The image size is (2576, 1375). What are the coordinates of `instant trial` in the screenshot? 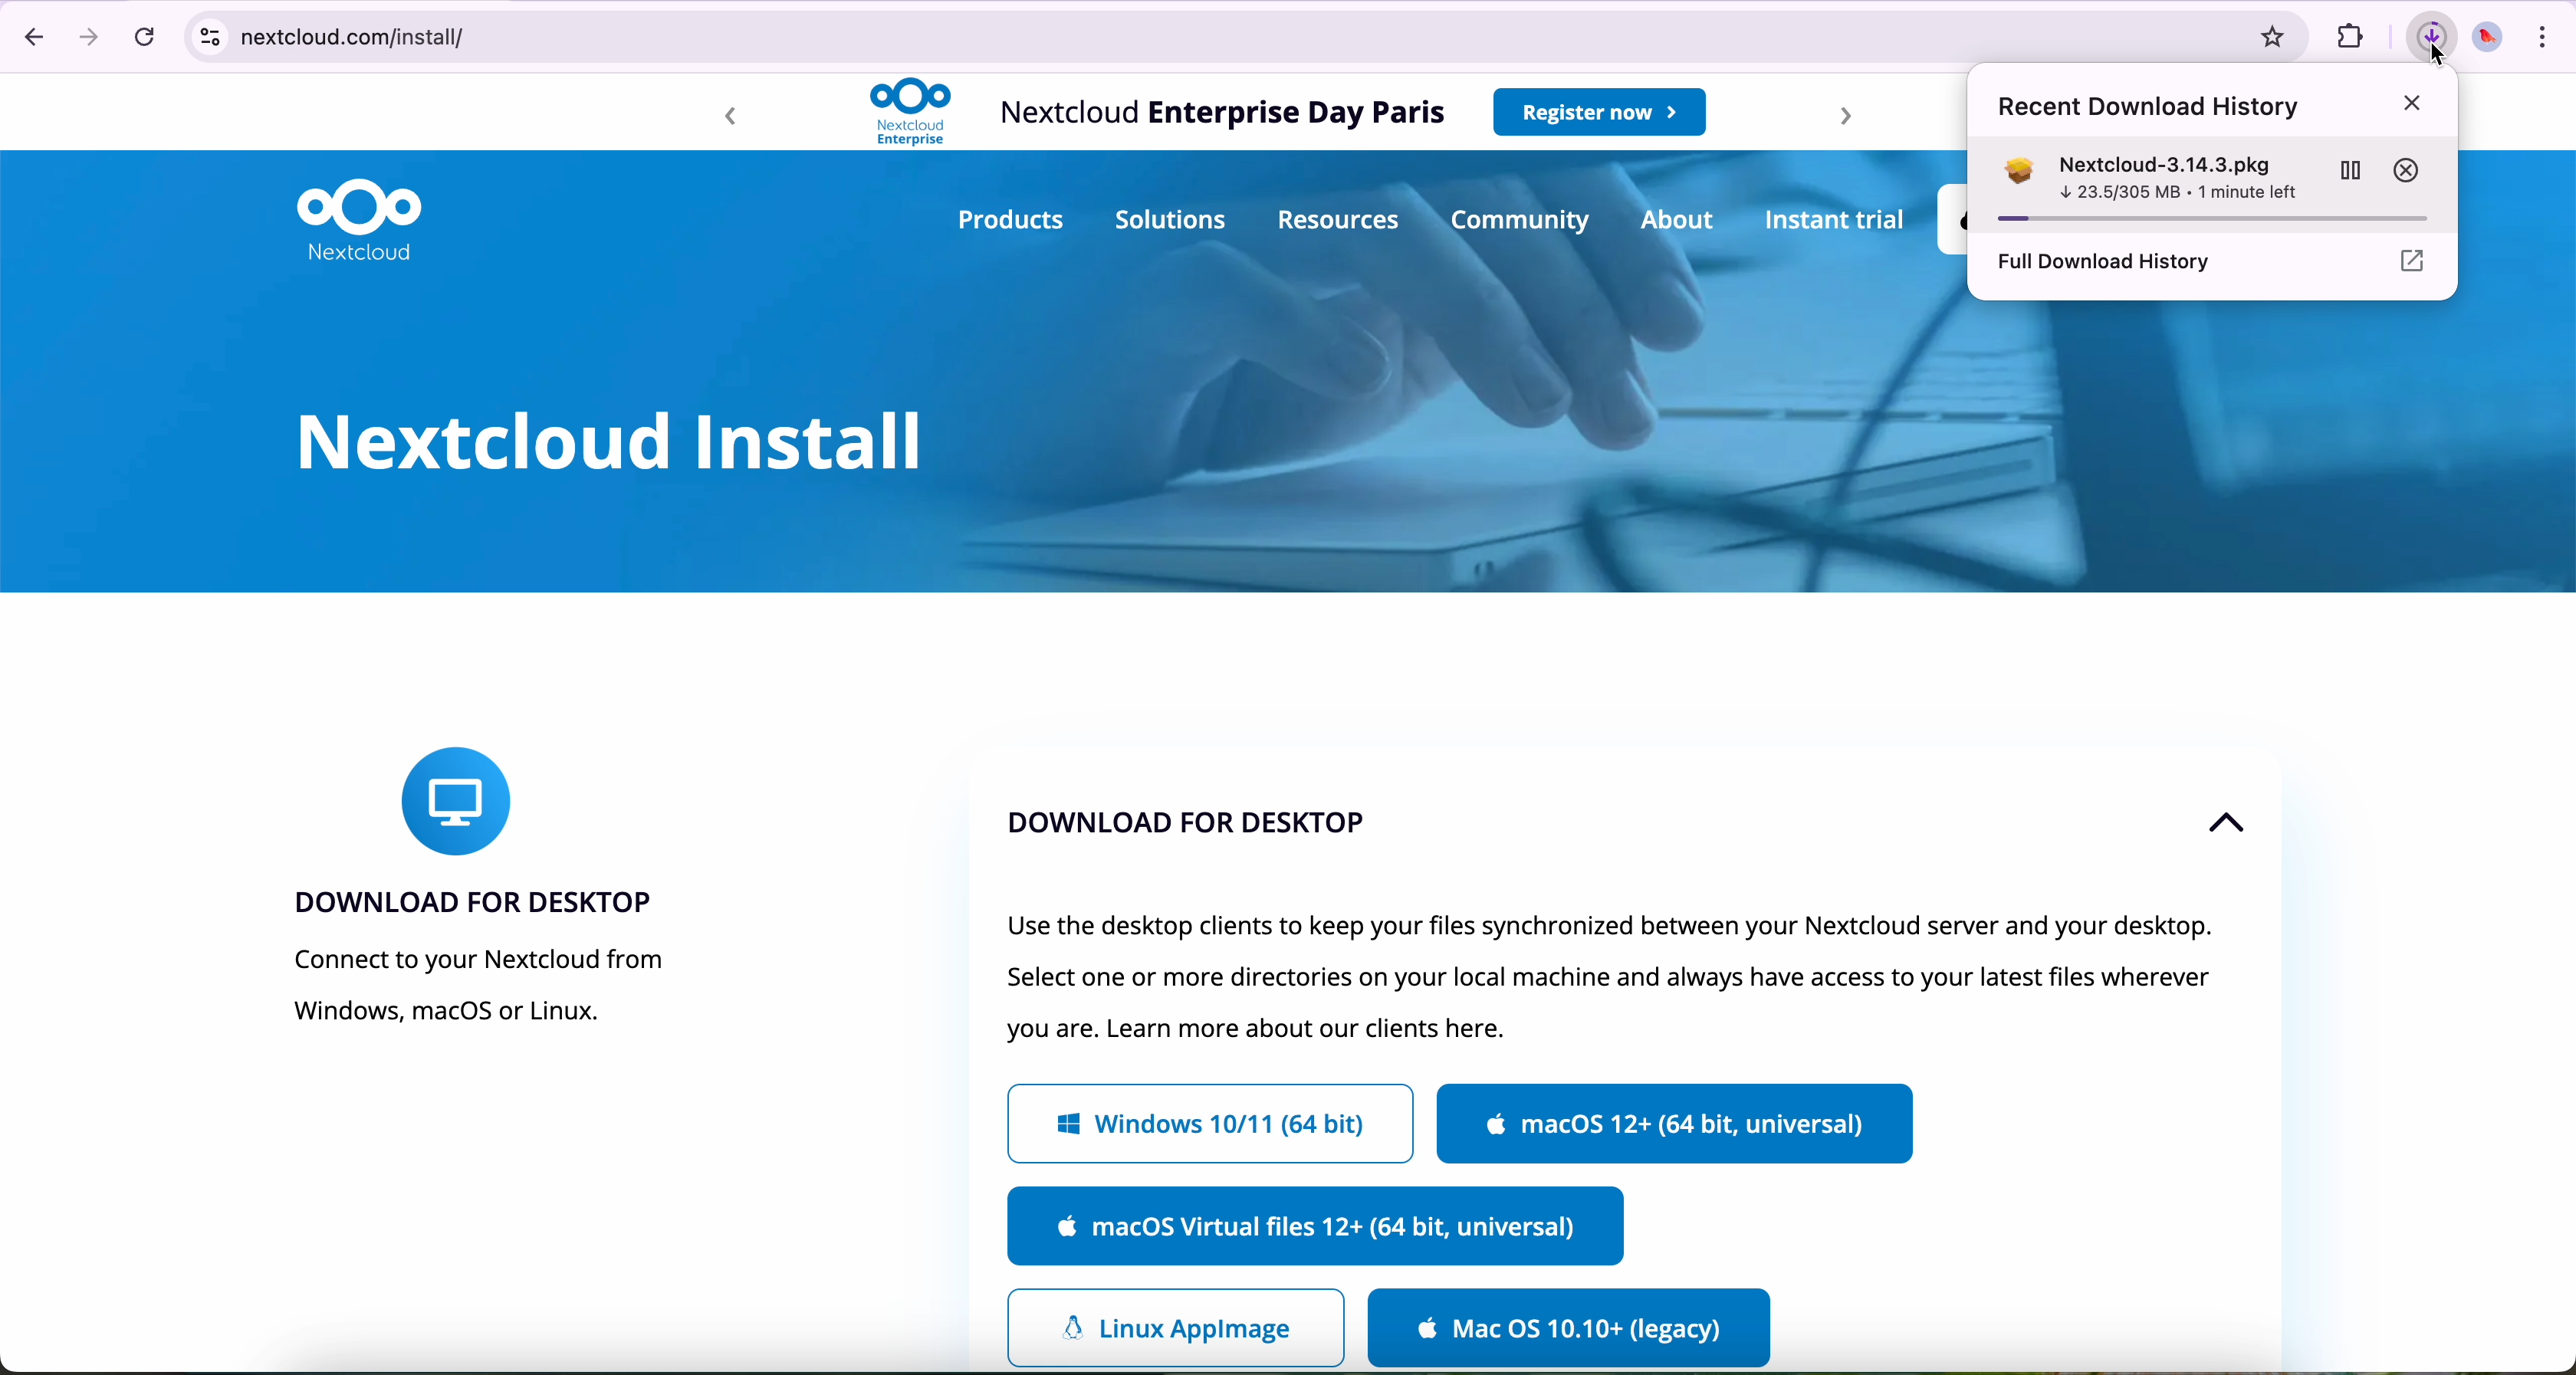 It's located at (1837, 221).